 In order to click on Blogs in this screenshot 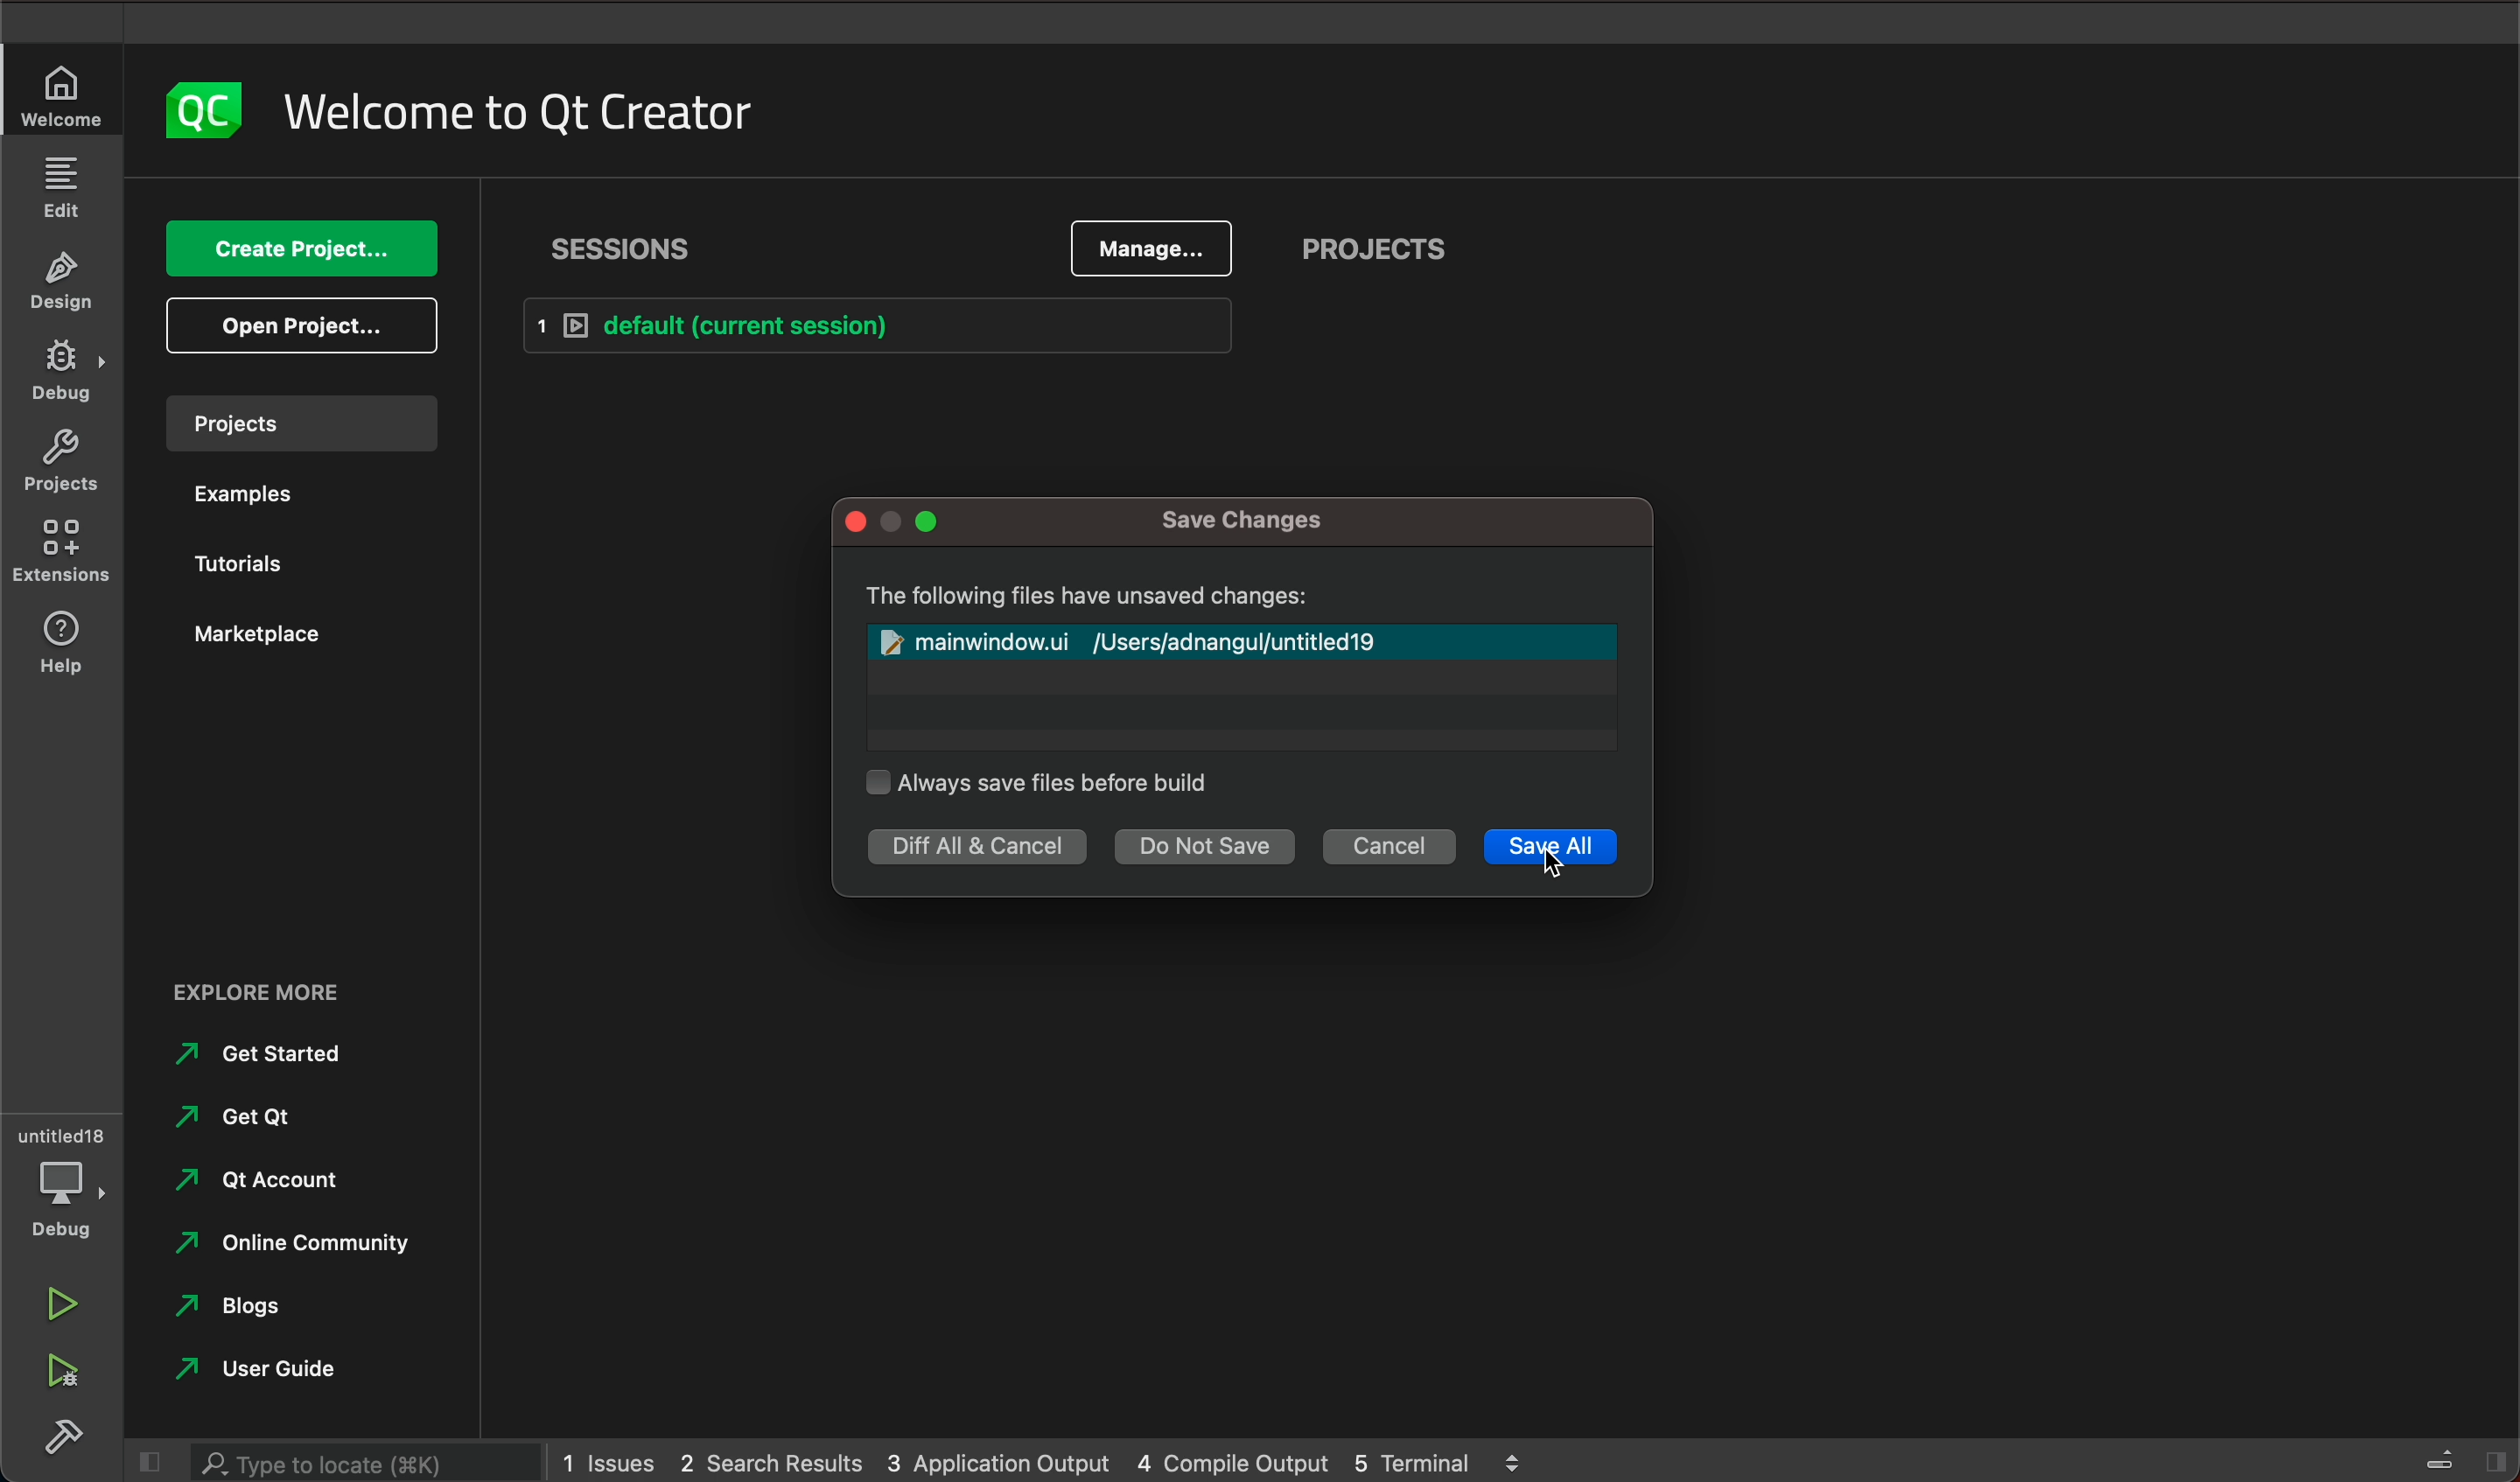, I will do `click(238, 1305)`.